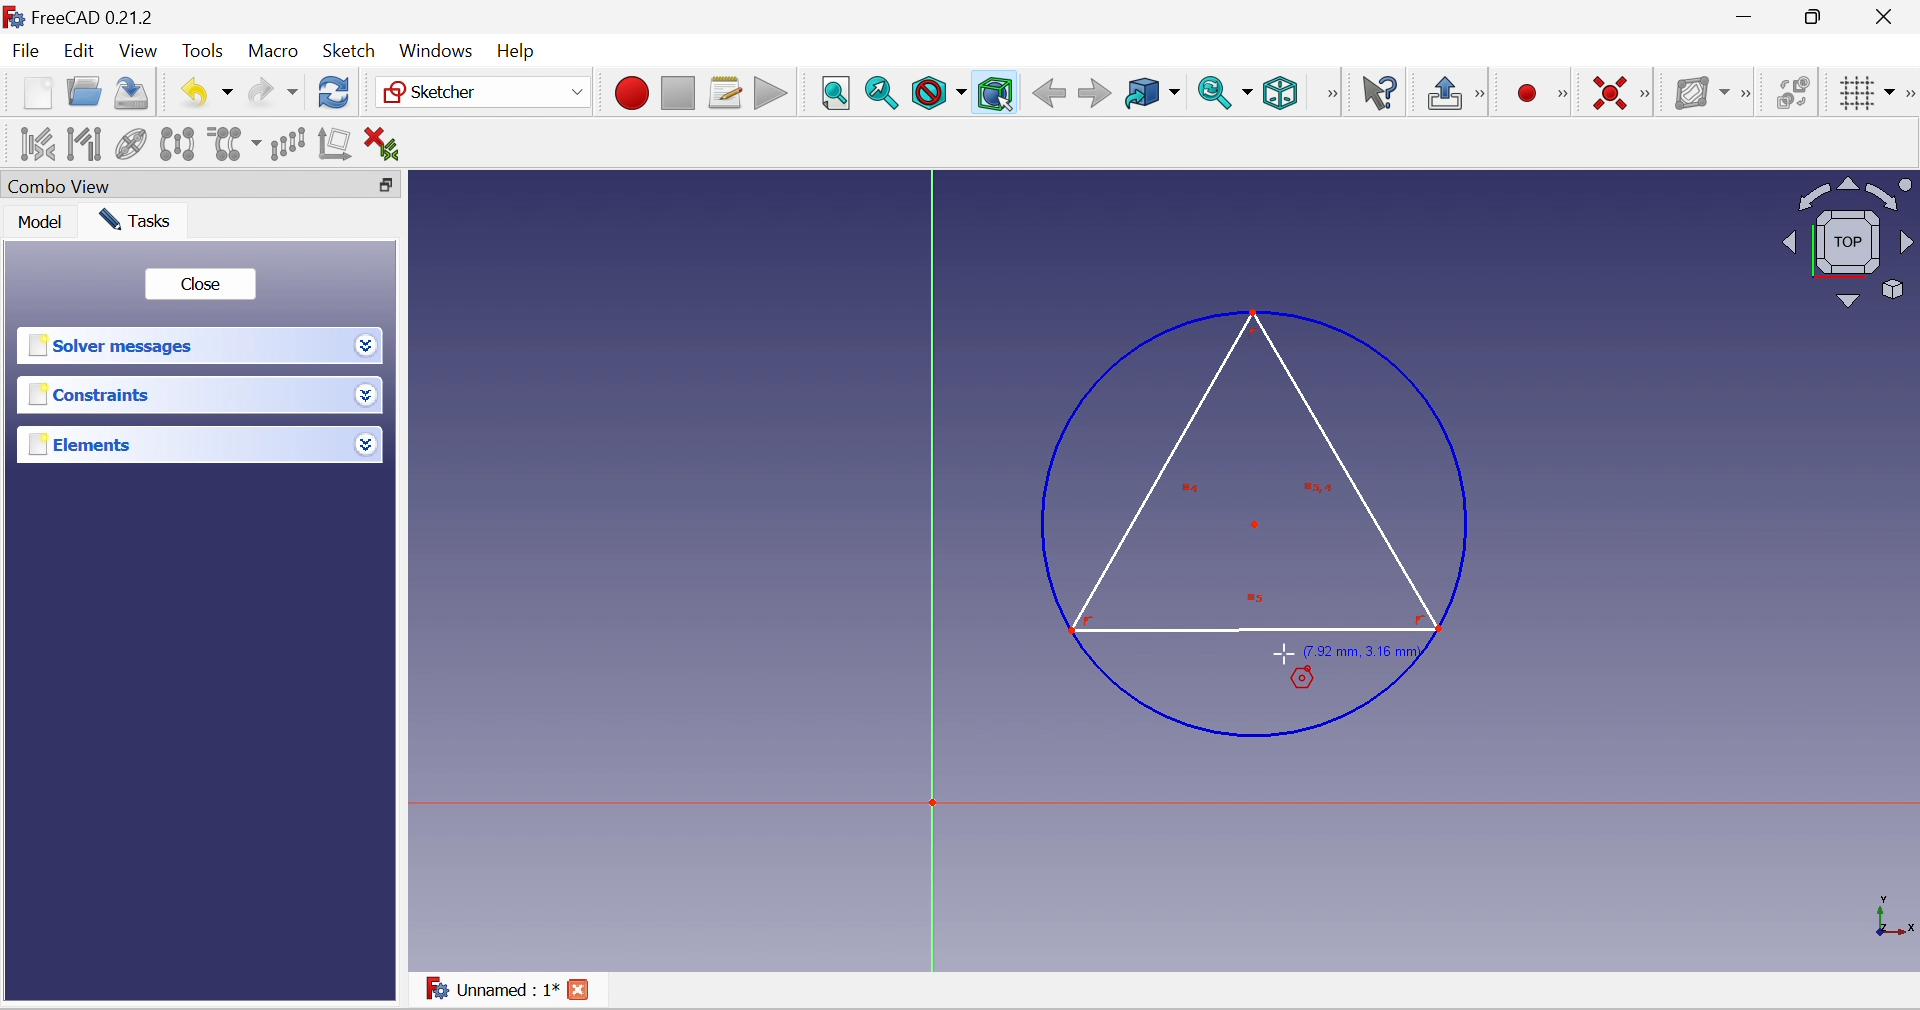 This screenshot has width=1920, height=1010. Describe the element at coordinates (1702, 94) in the screenshot. I see `Show/hide B-spline information layer` at that location.